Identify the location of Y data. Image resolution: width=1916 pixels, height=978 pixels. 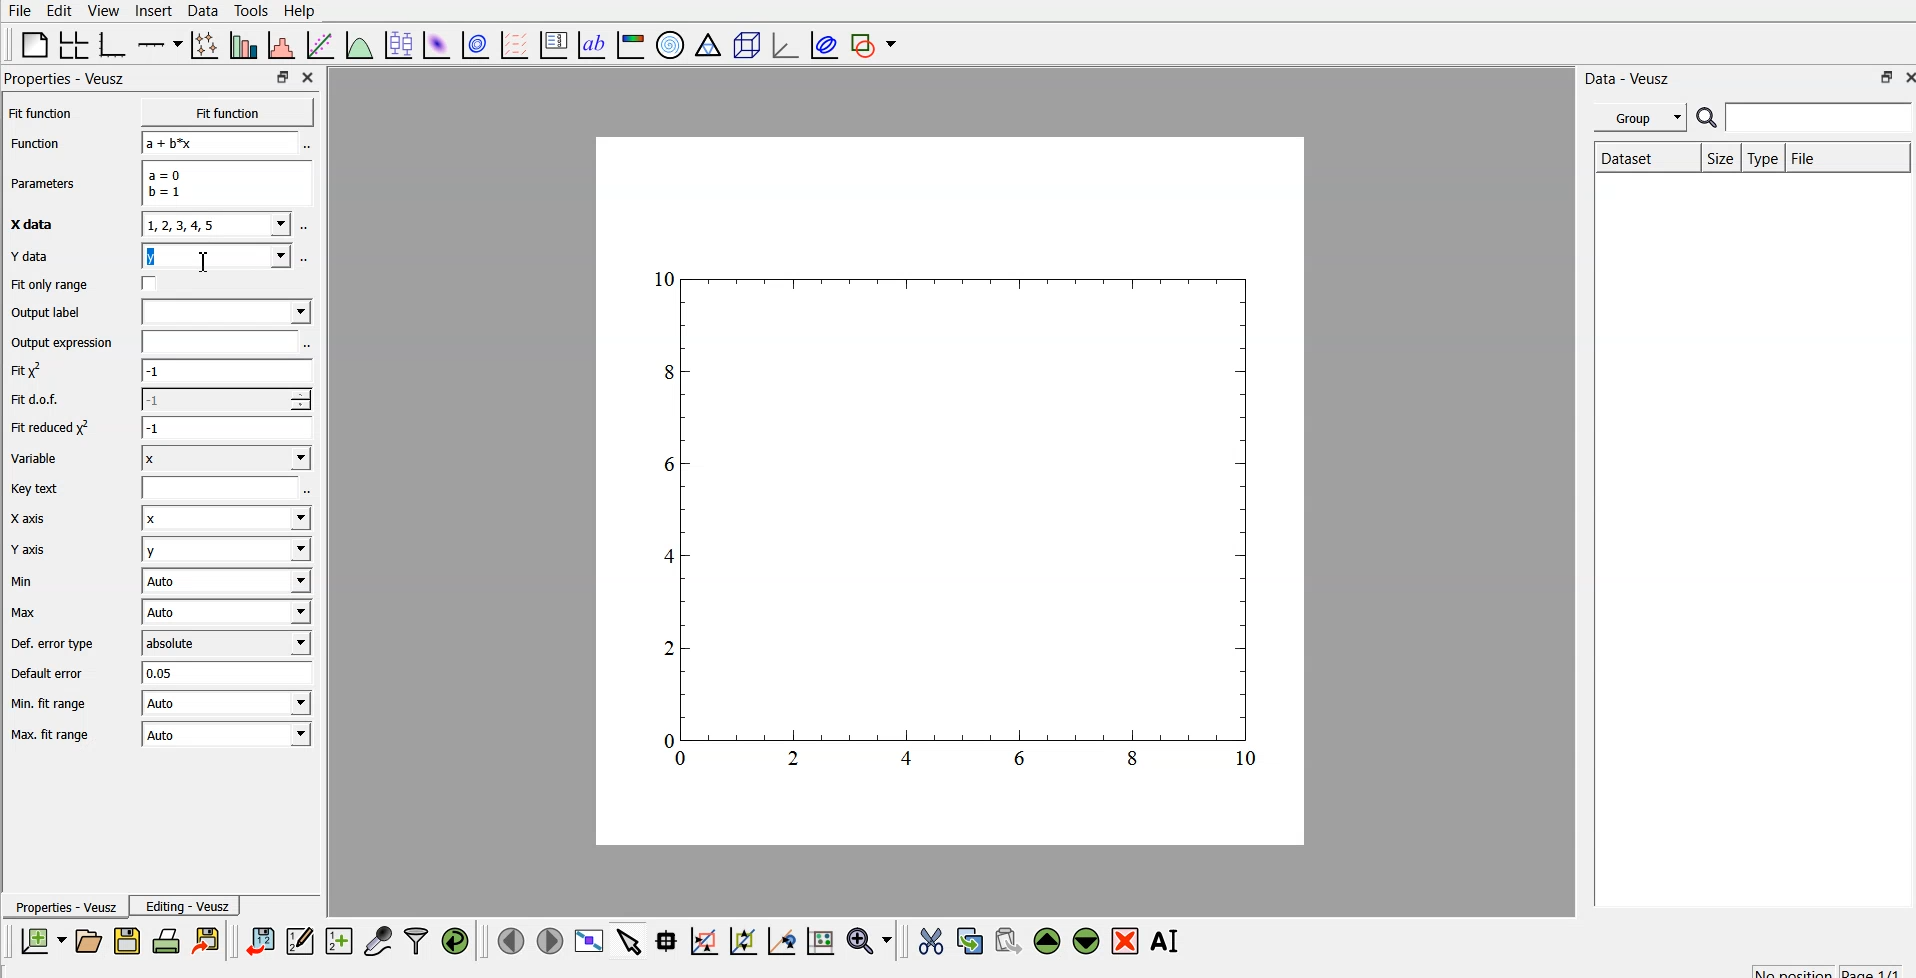
(59, 259).